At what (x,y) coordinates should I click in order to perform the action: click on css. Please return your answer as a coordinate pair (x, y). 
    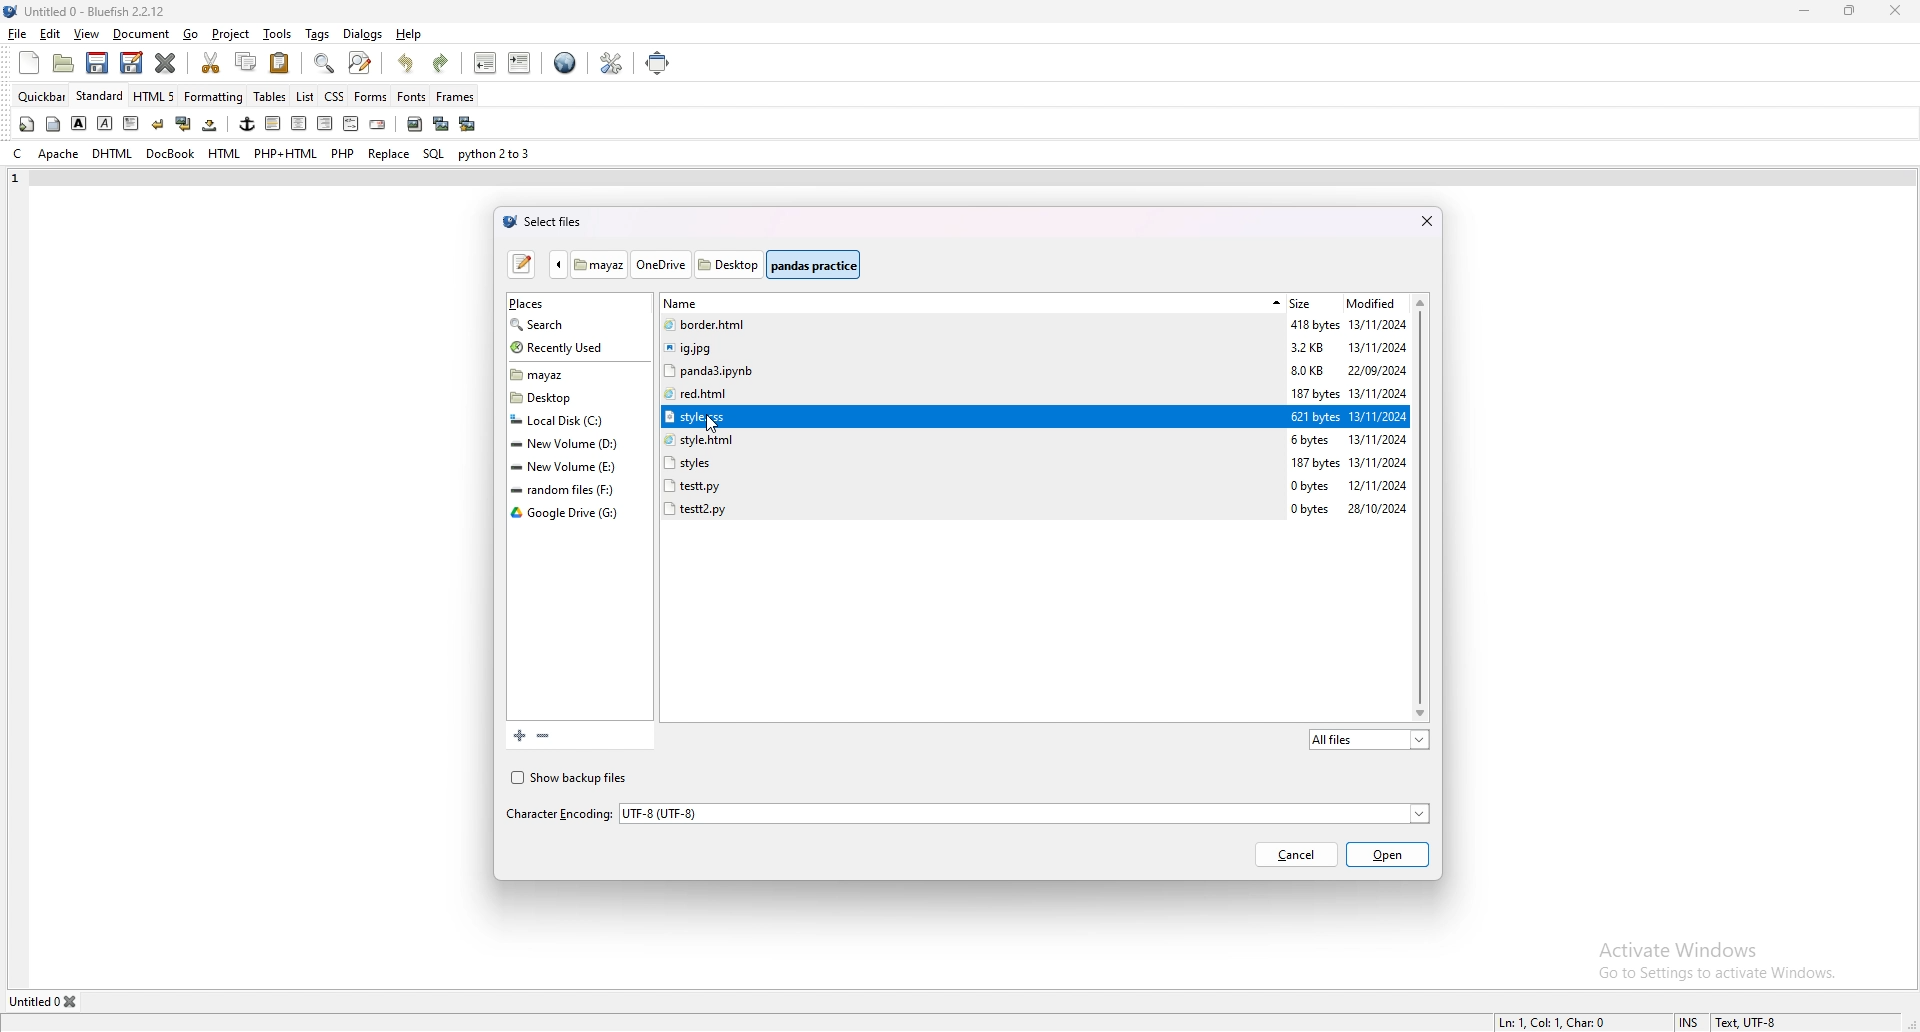
    Looking at the image, I should click on (334, 97).